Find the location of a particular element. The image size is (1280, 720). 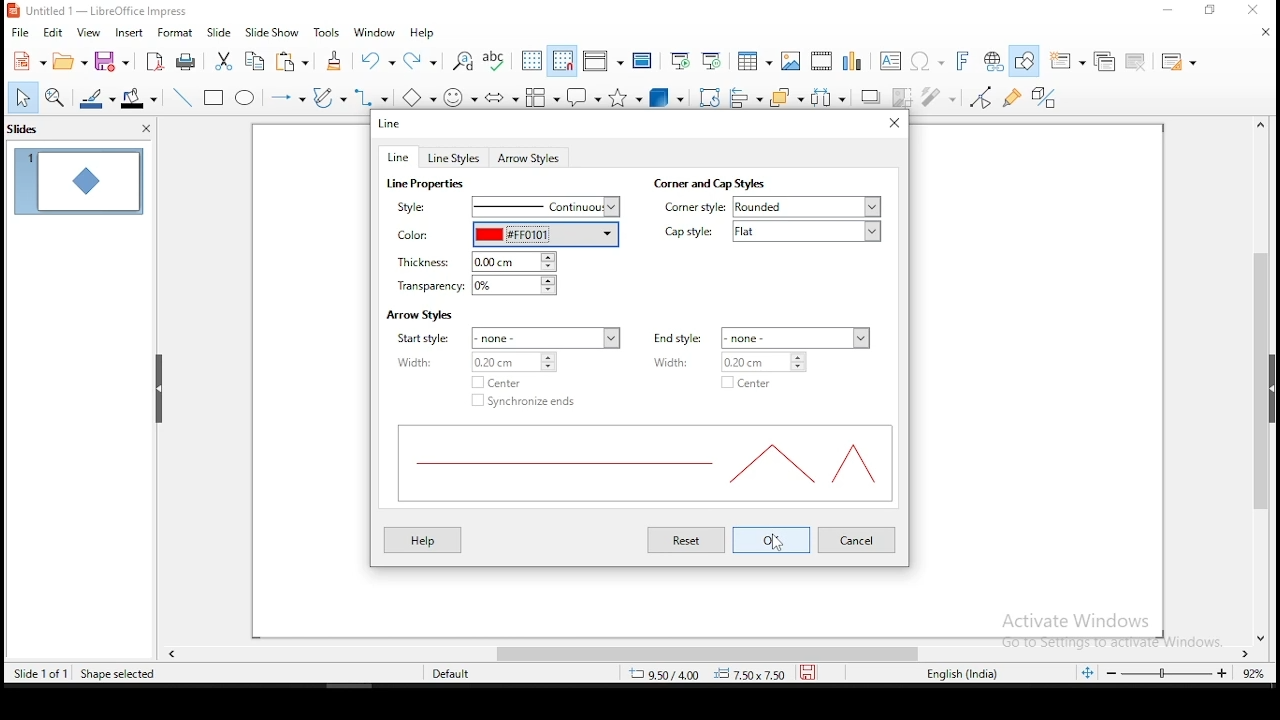

shape selected is located at coordinates (118, 674).